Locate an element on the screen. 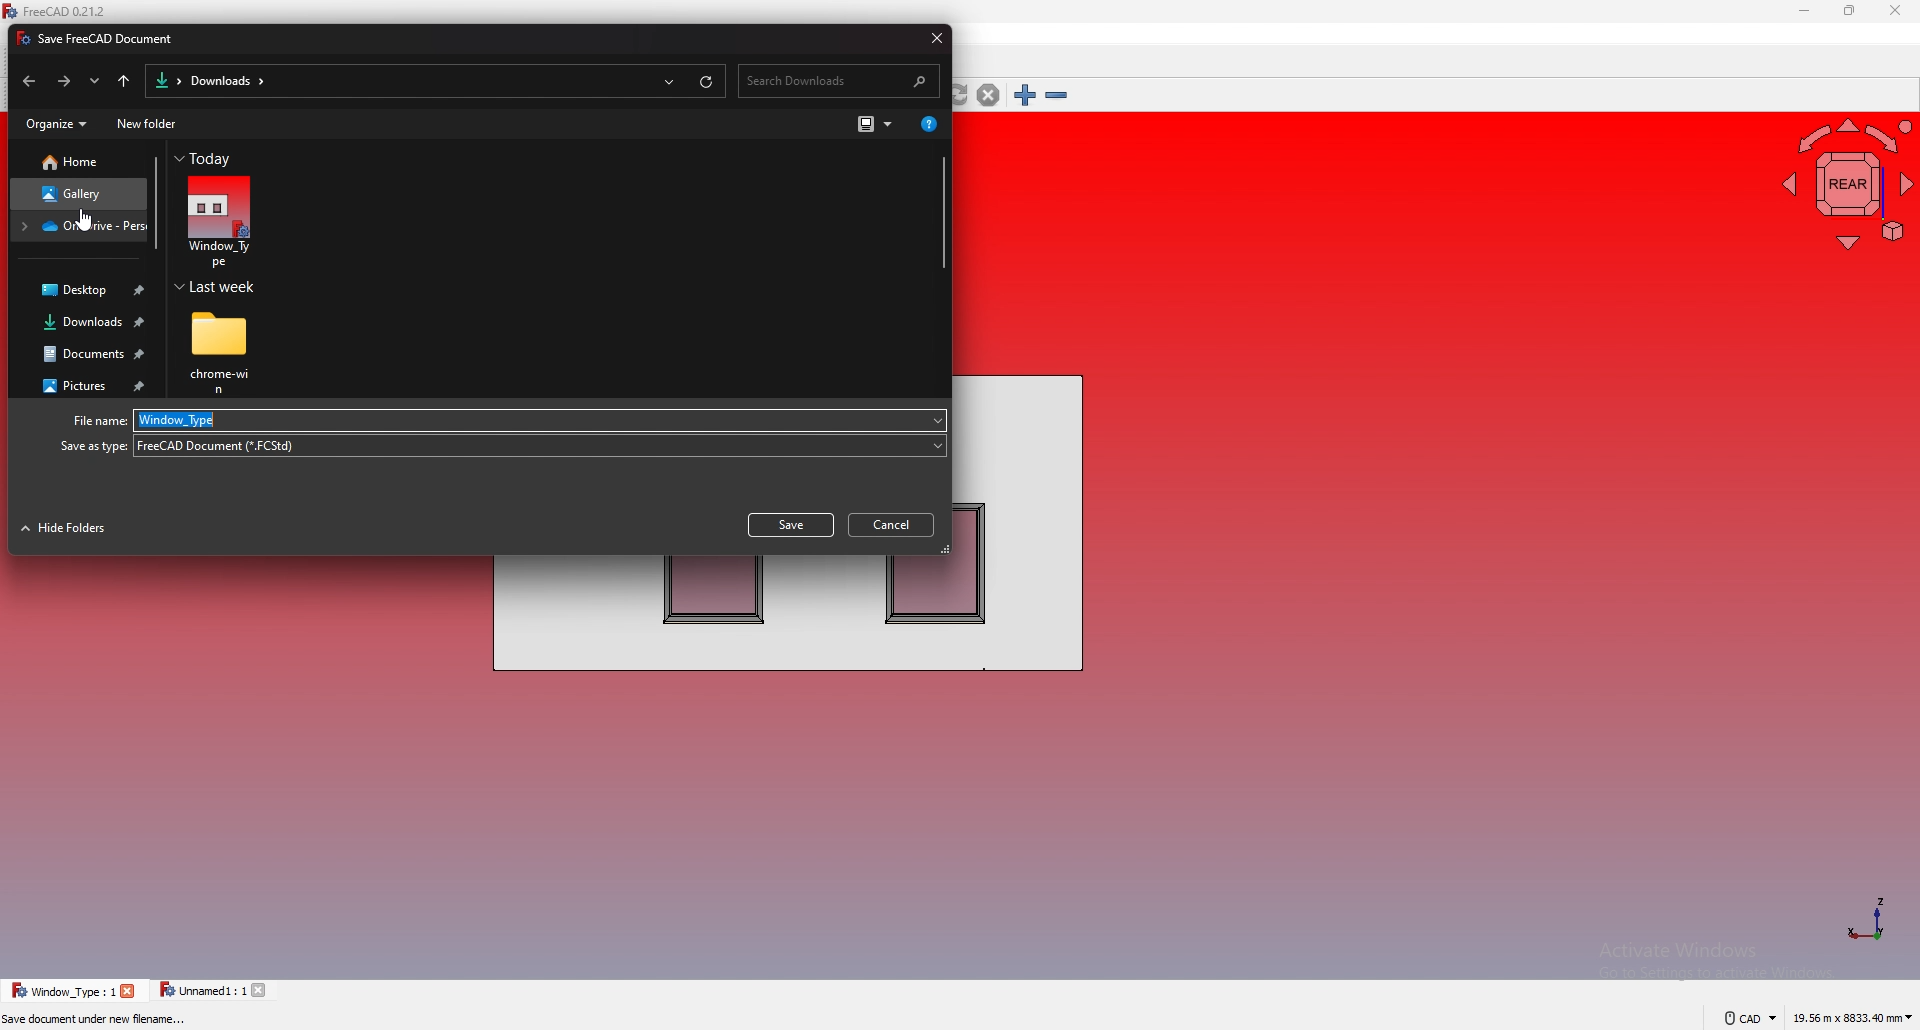 This screenshot has width=1920, height=1030. forward is located at coordinates (63, 82).